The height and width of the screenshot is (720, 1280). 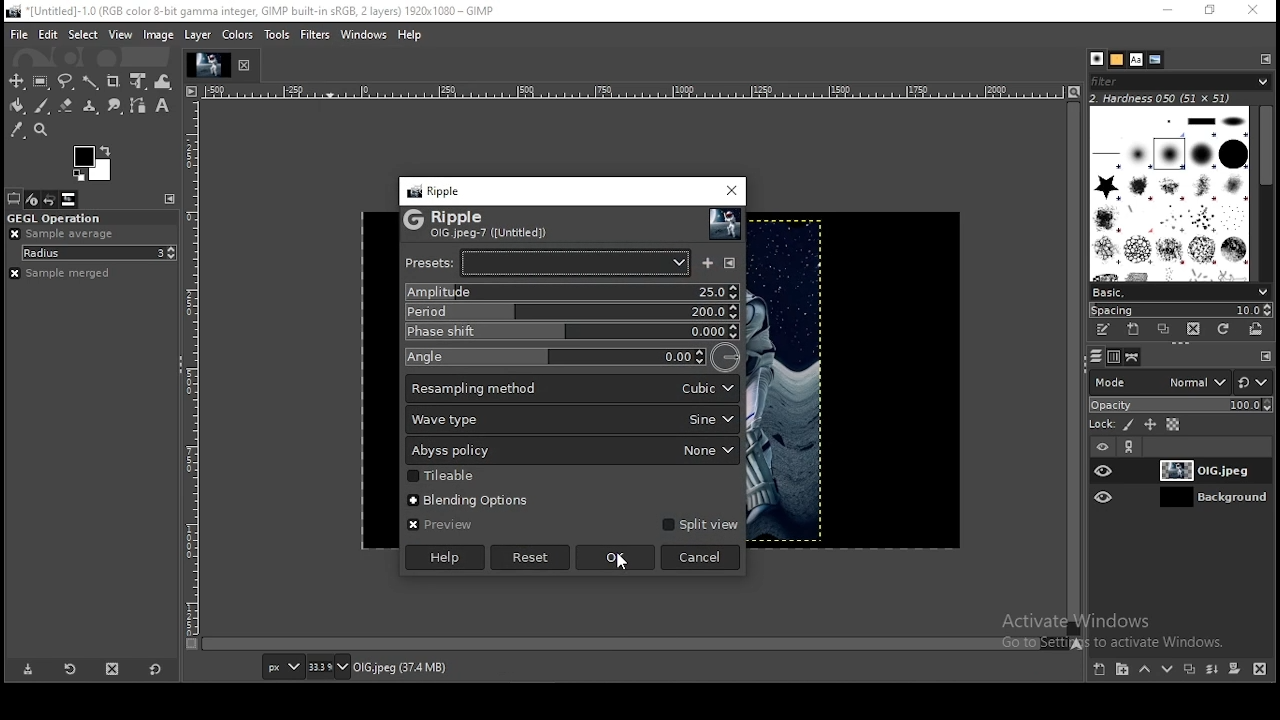 What do you see at coordinates (67, 82) in the screenshot?
I see `free select tool` at bounding box center [67, 82].